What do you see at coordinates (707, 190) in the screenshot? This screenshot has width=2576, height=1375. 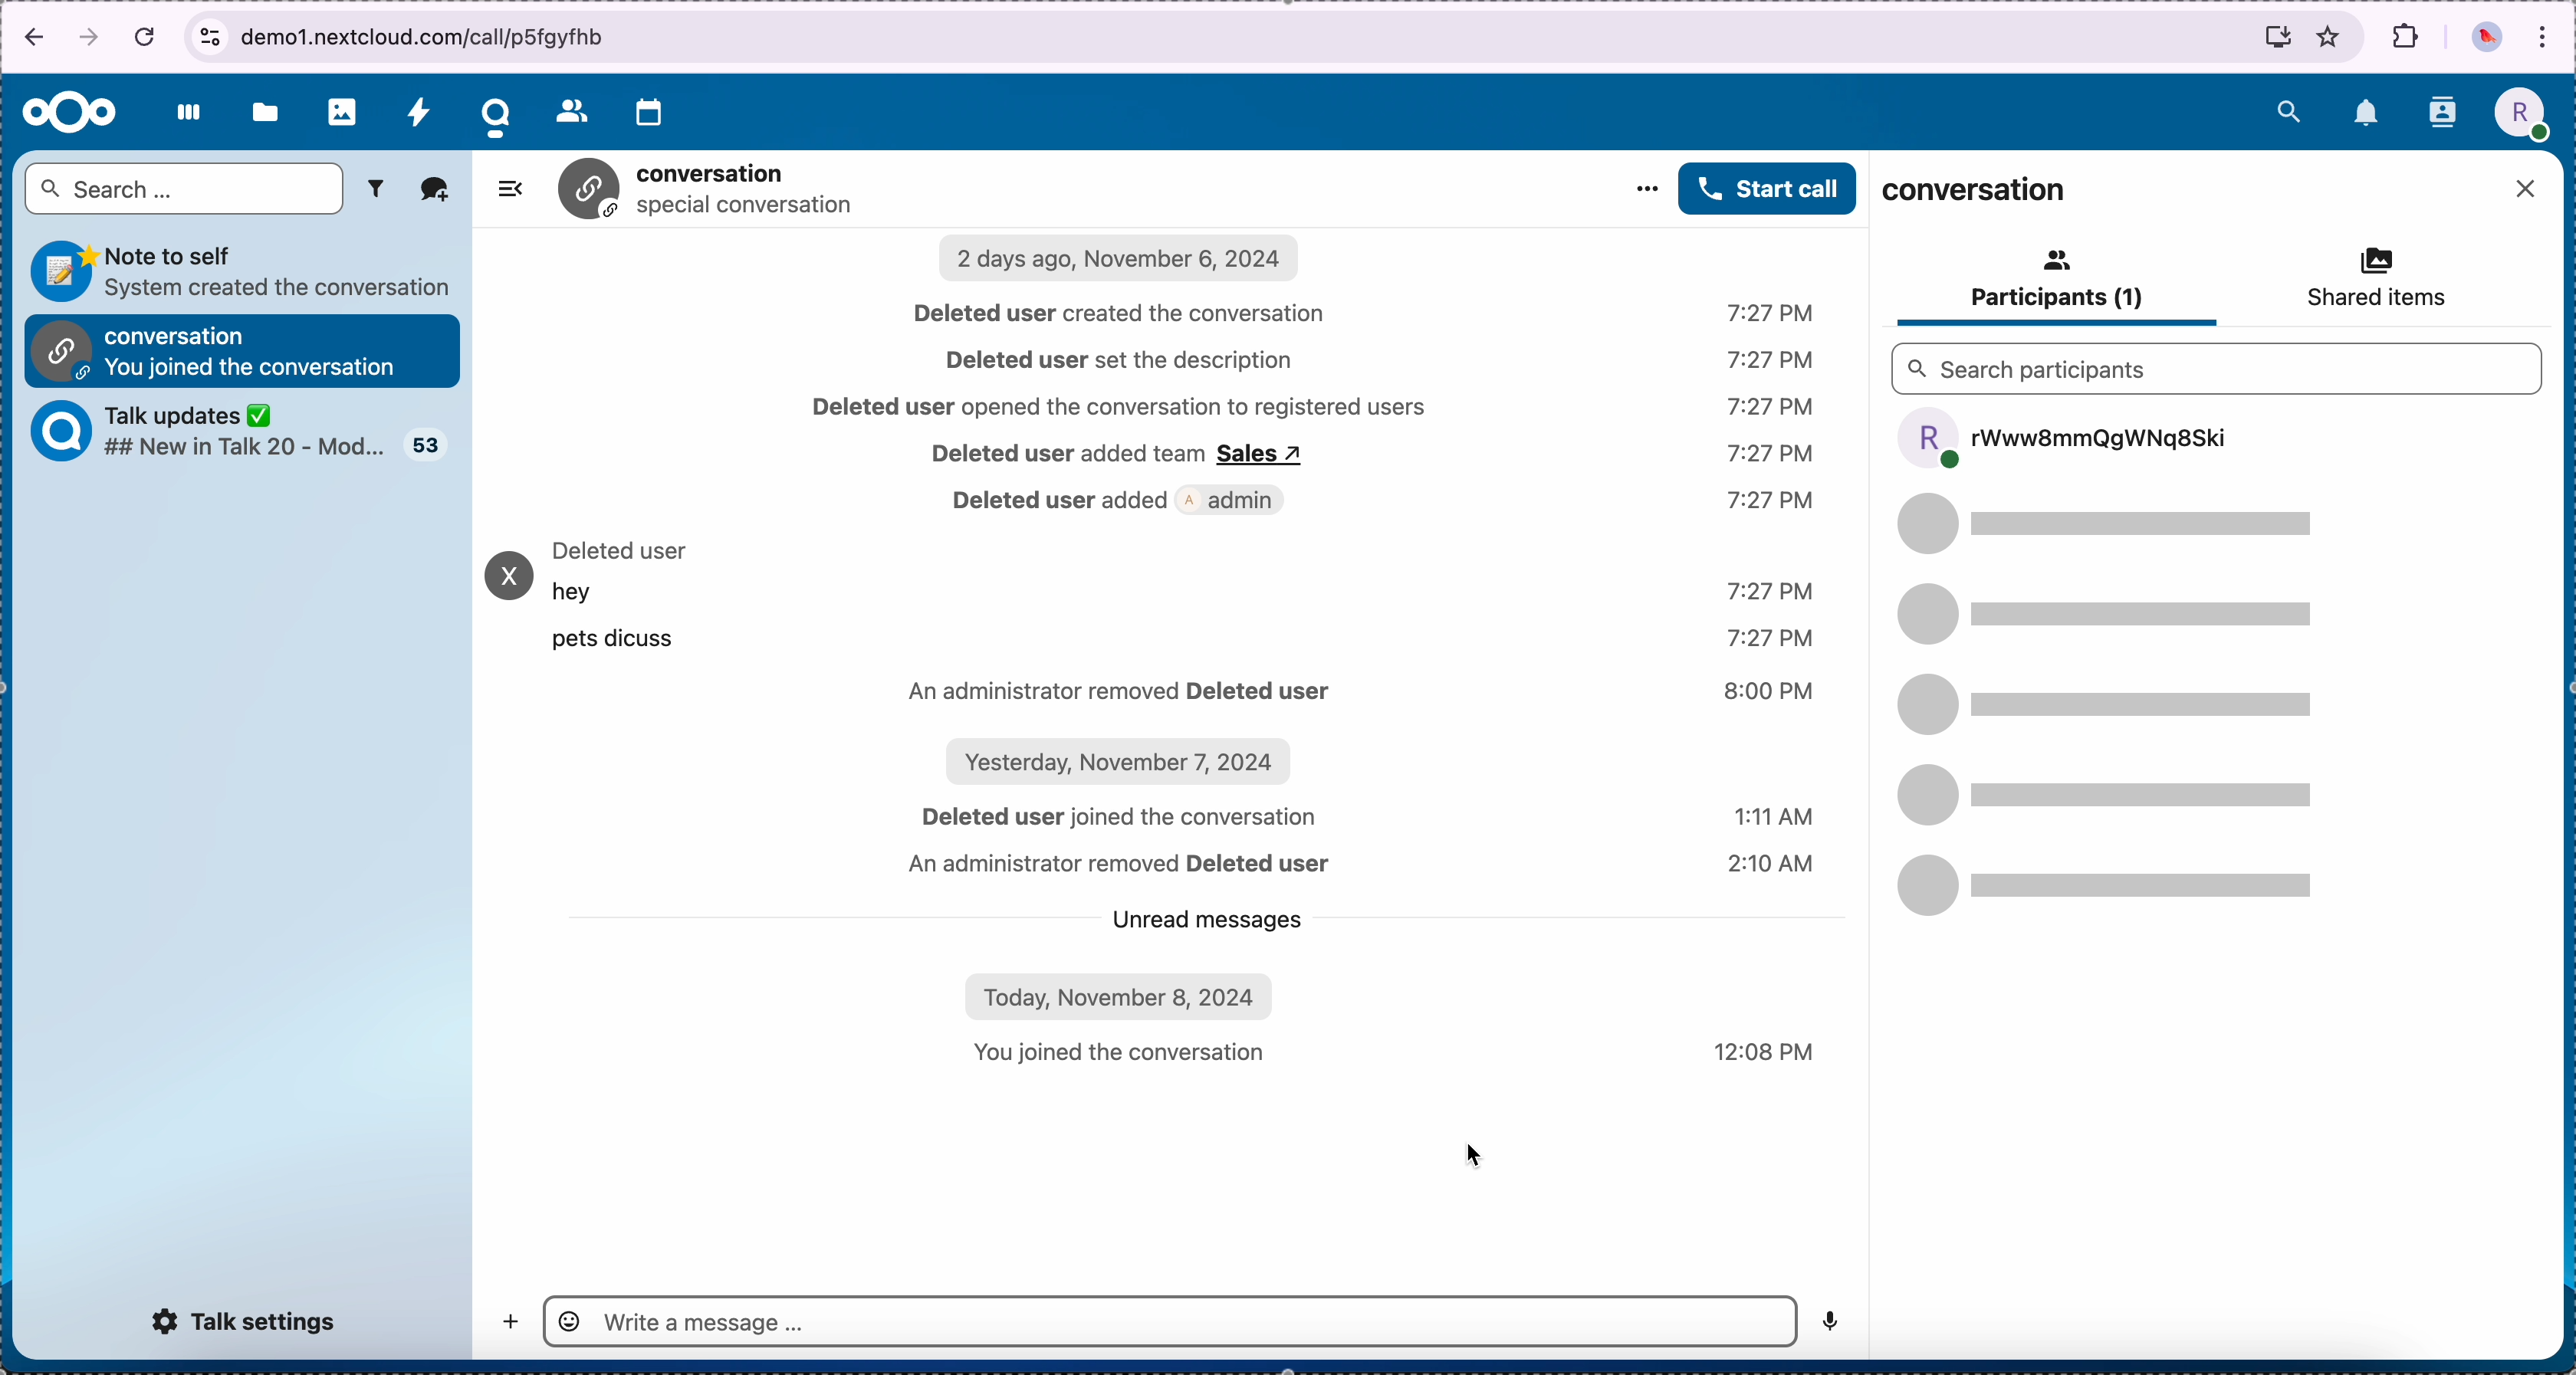 I see `conversation` at bounding box center [707, 190].